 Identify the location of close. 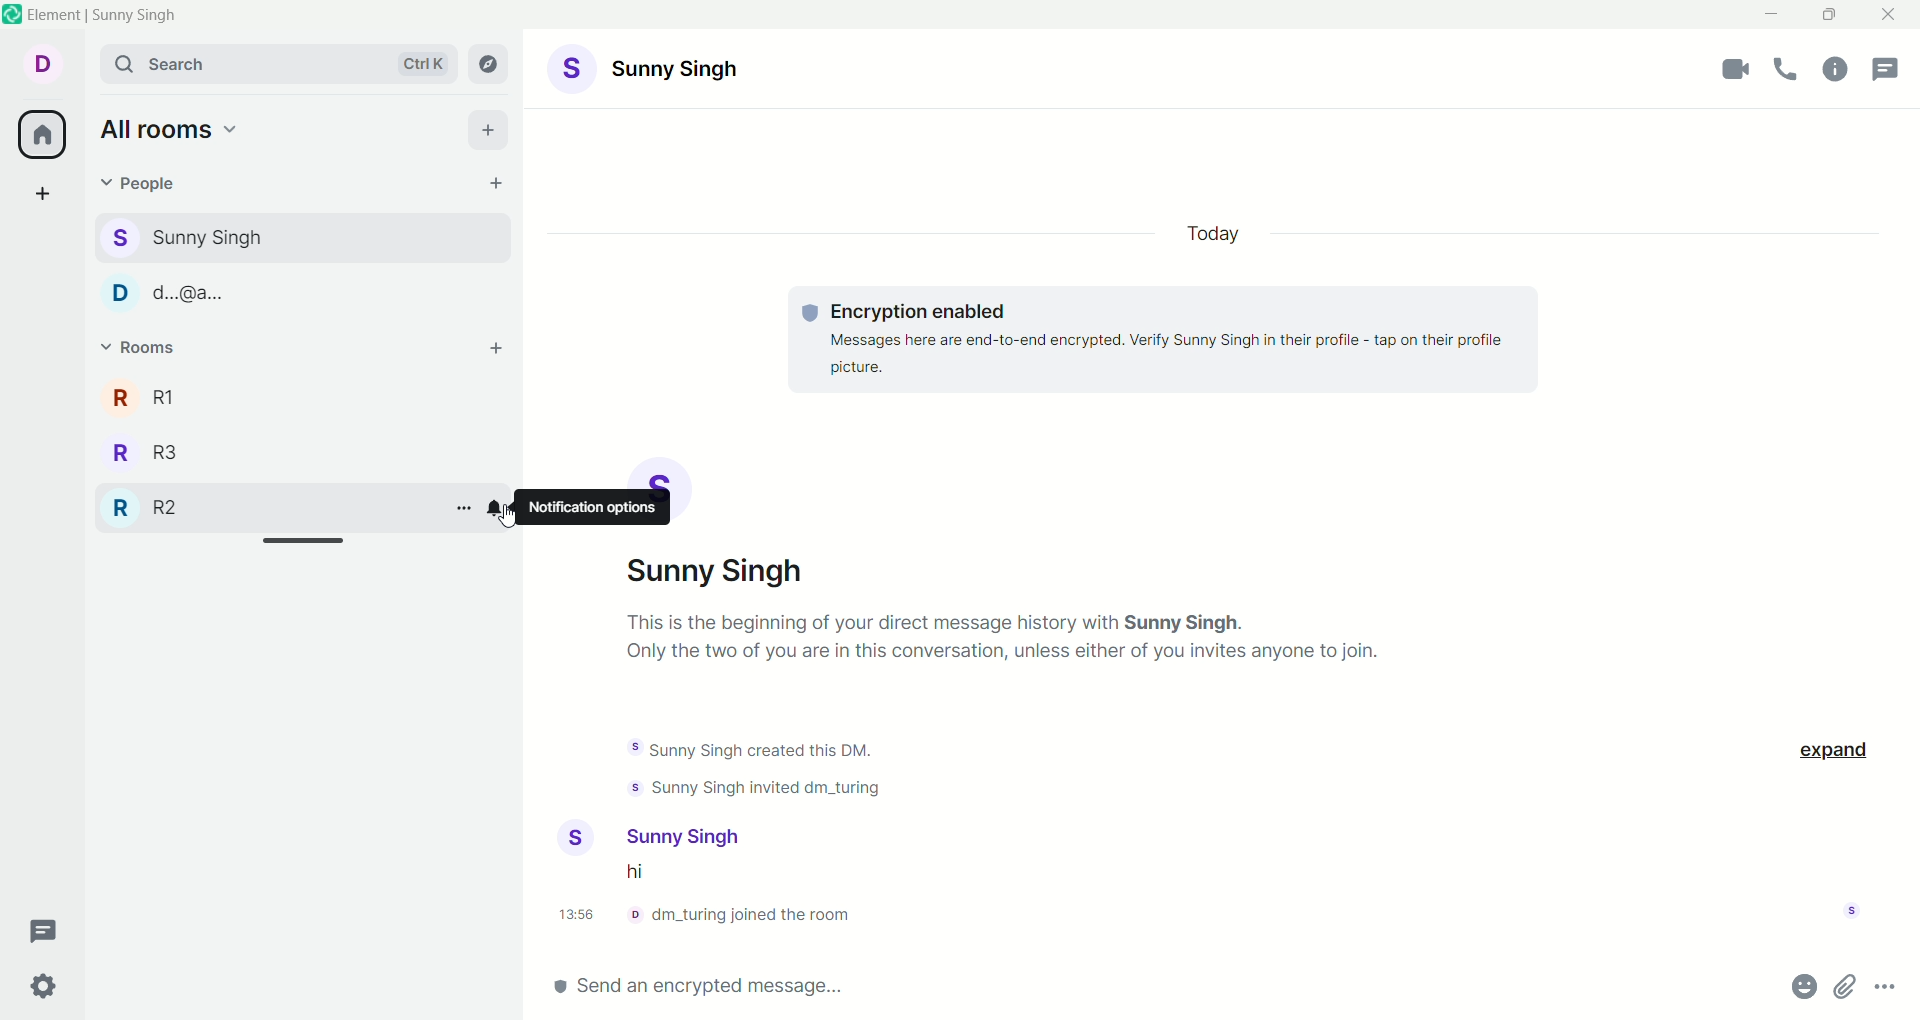
(1892, 17).